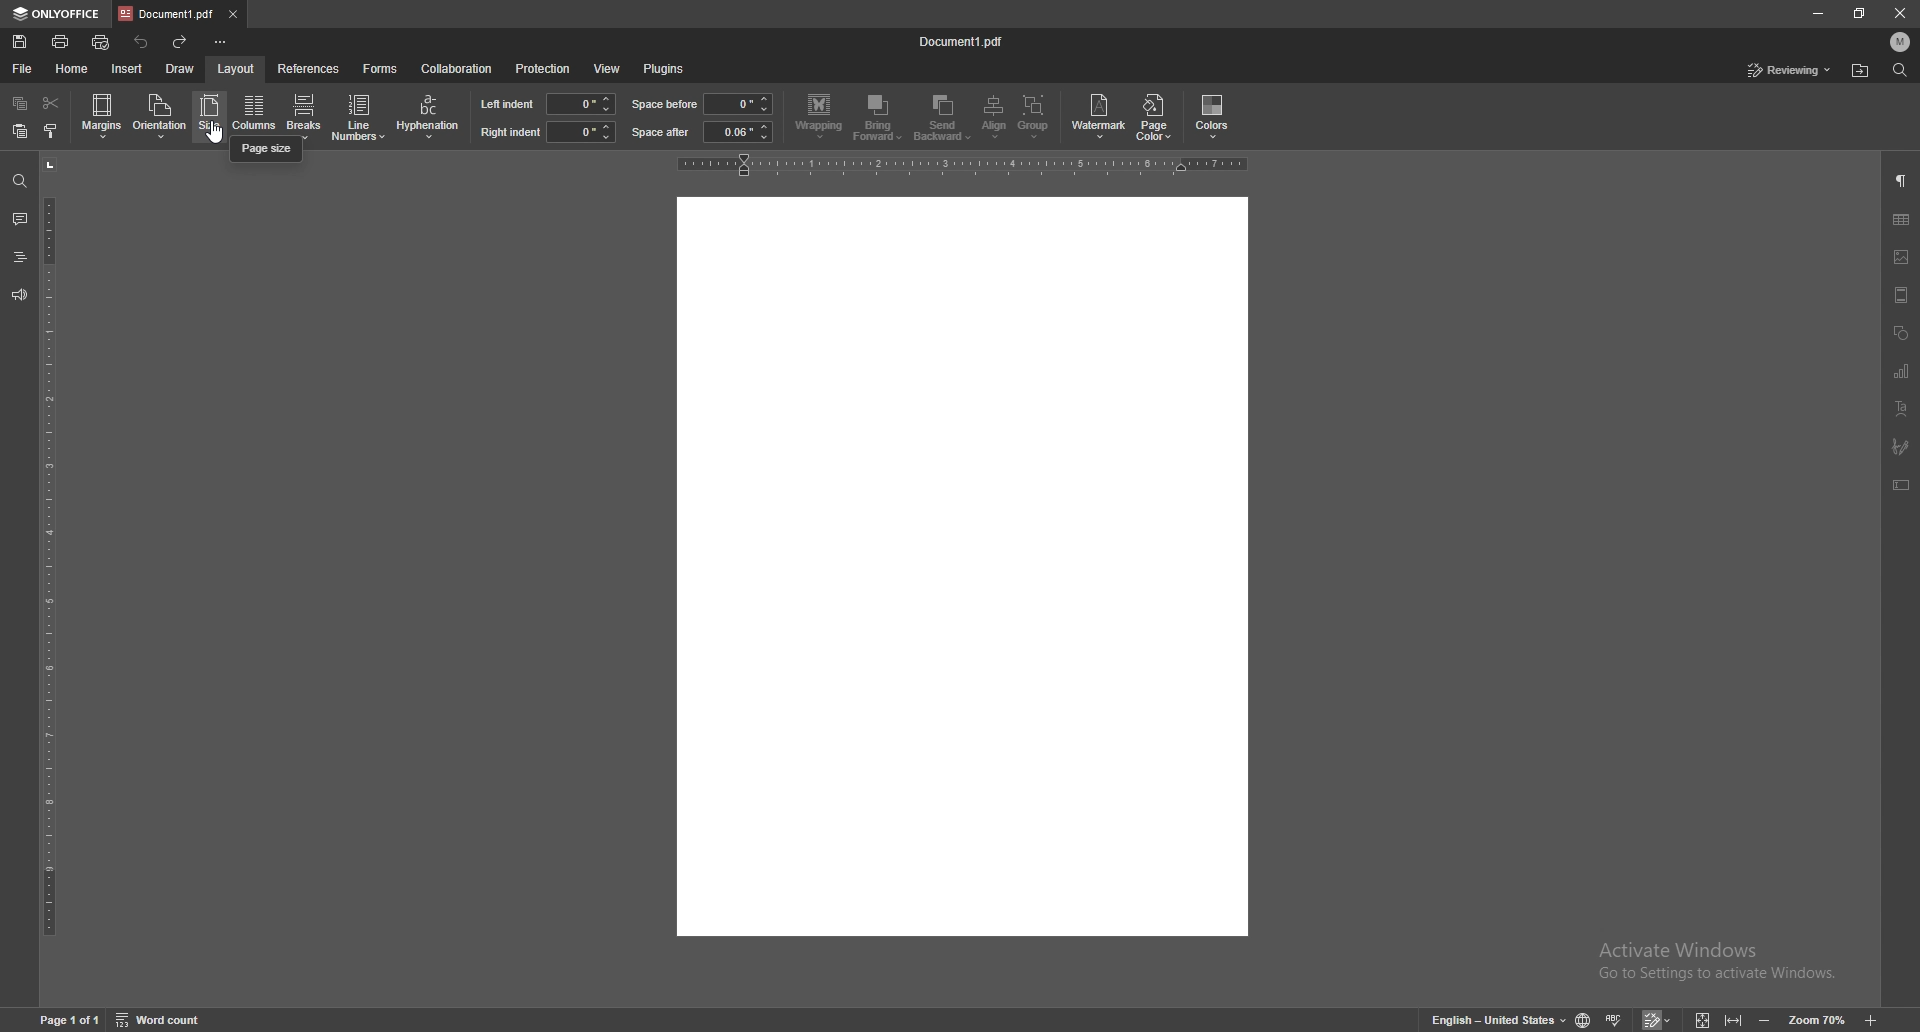  What do you see at coordinates (997, 117) in the screenshot?
I see `align` at bounding box center [997, 117].